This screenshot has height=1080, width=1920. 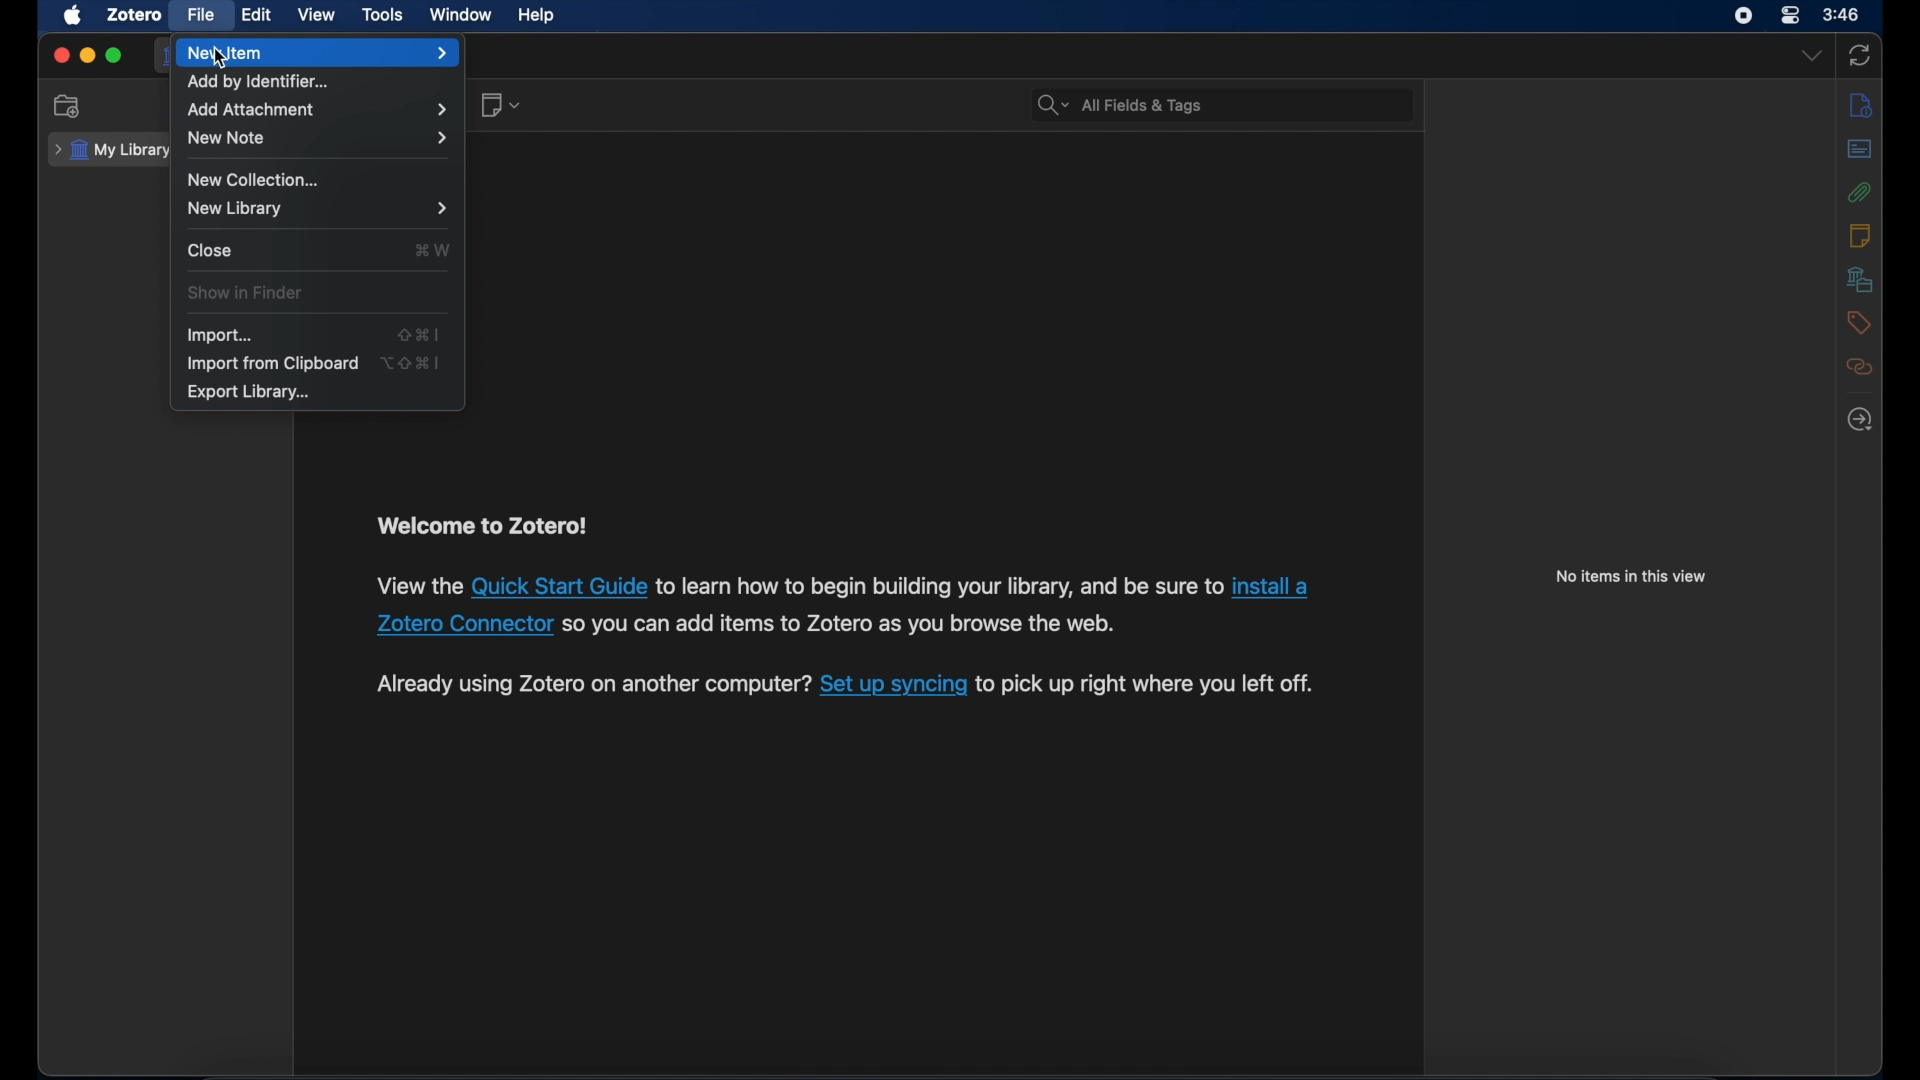 What do you see at coordinates (412, 363) in the screenshot?
I see `shortcut` at bounding box center [412, 363].